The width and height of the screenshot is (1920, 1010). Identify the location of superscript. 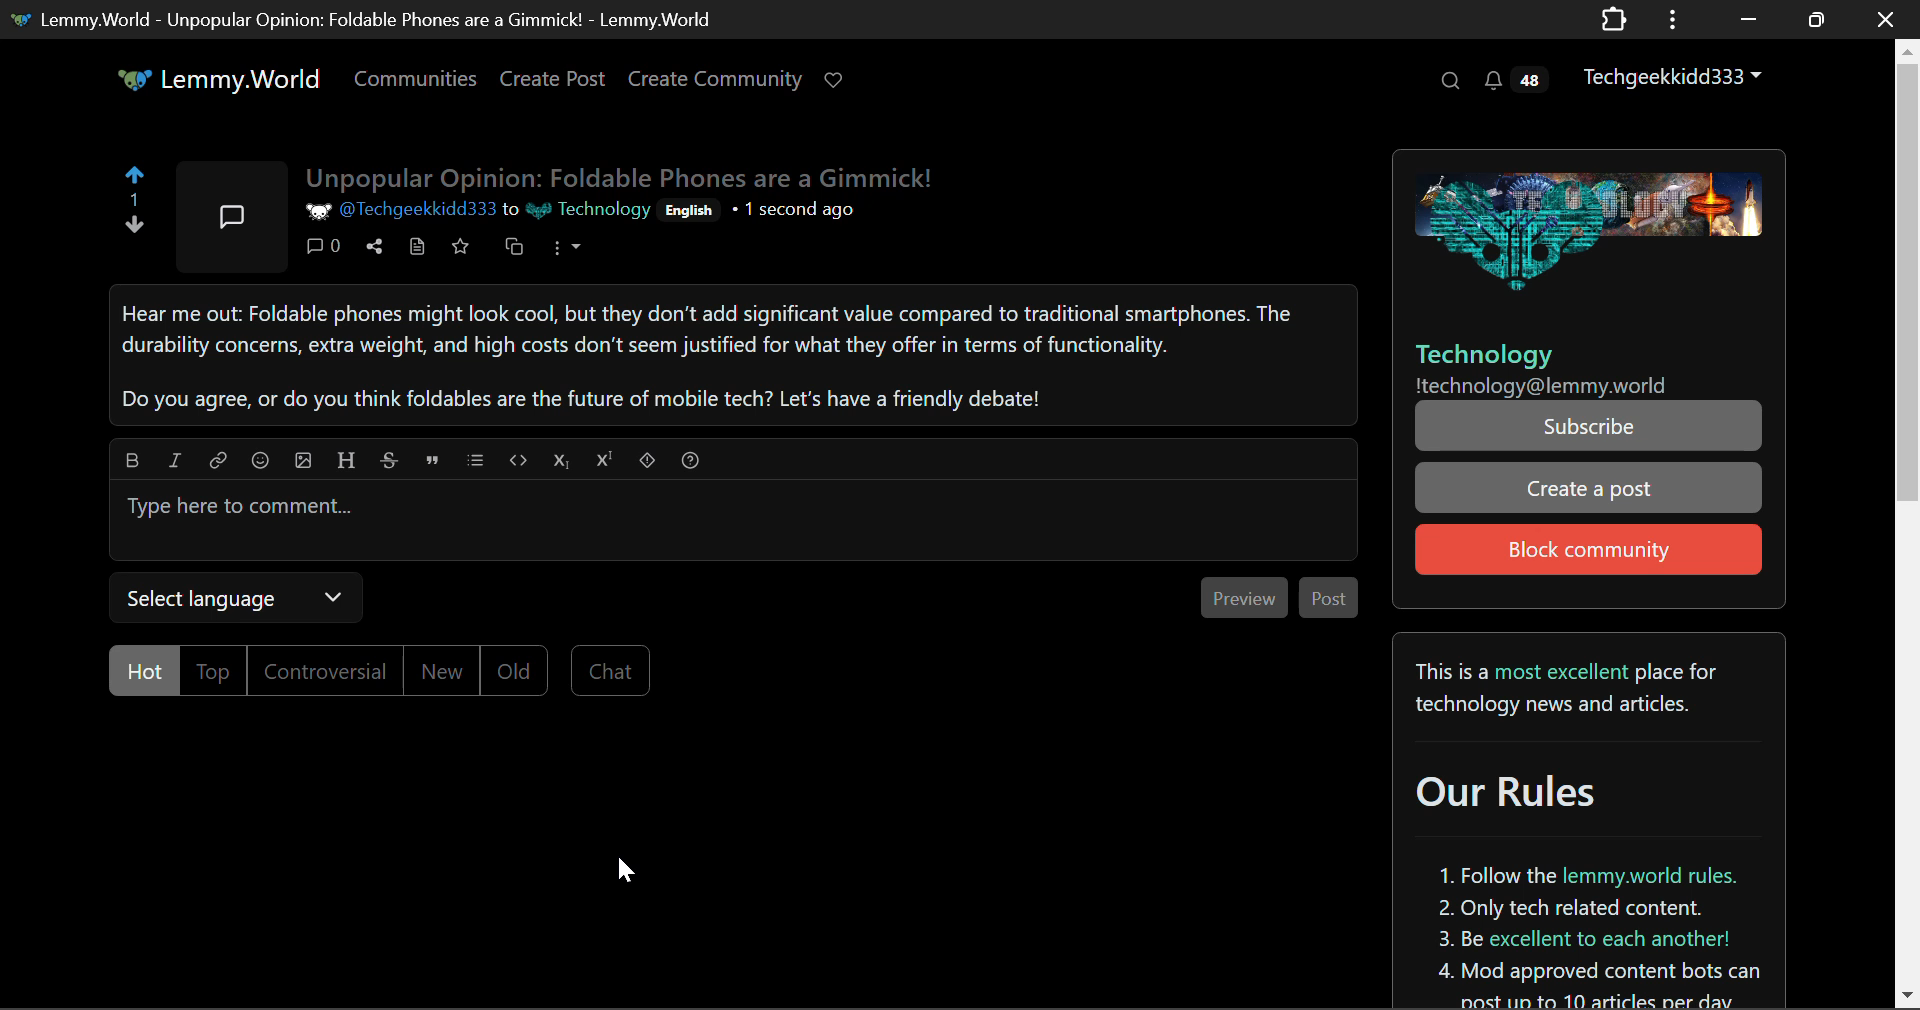
(605, 458).